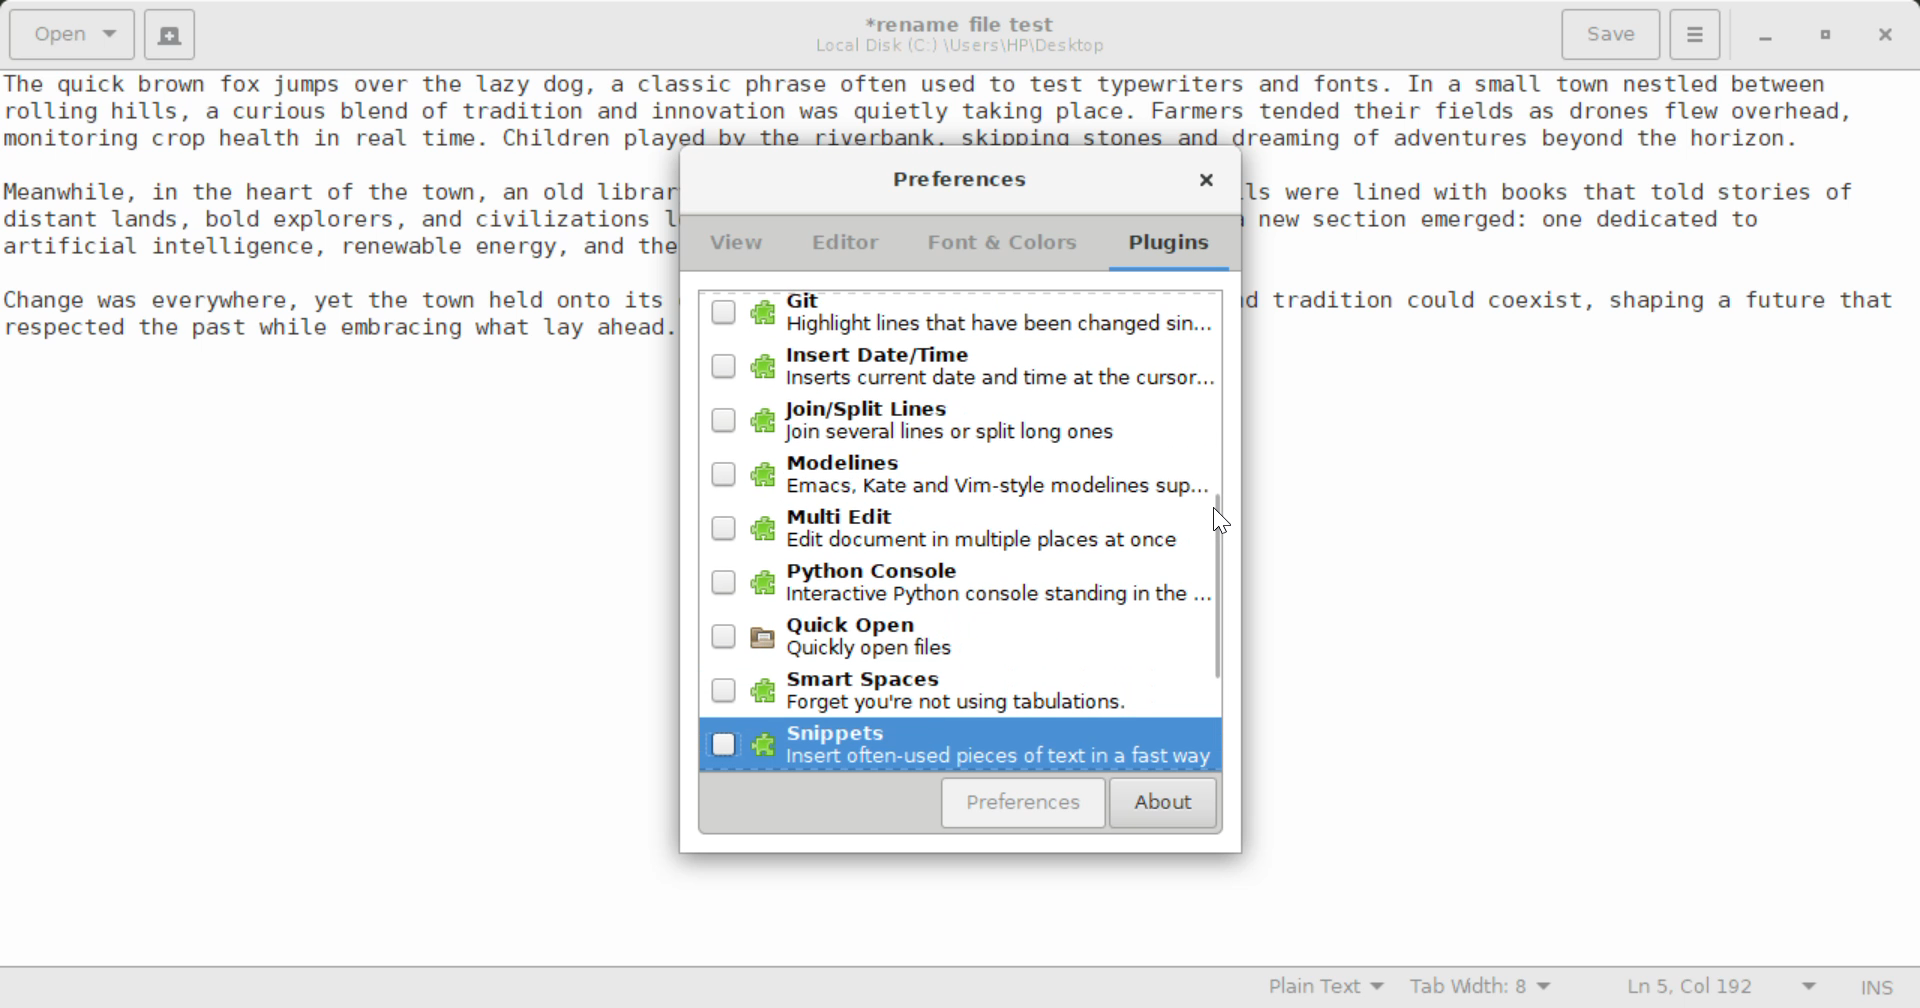  Describe the element at coordinates (1826, 35) in the screenshot. I see `Minimize` at that location.